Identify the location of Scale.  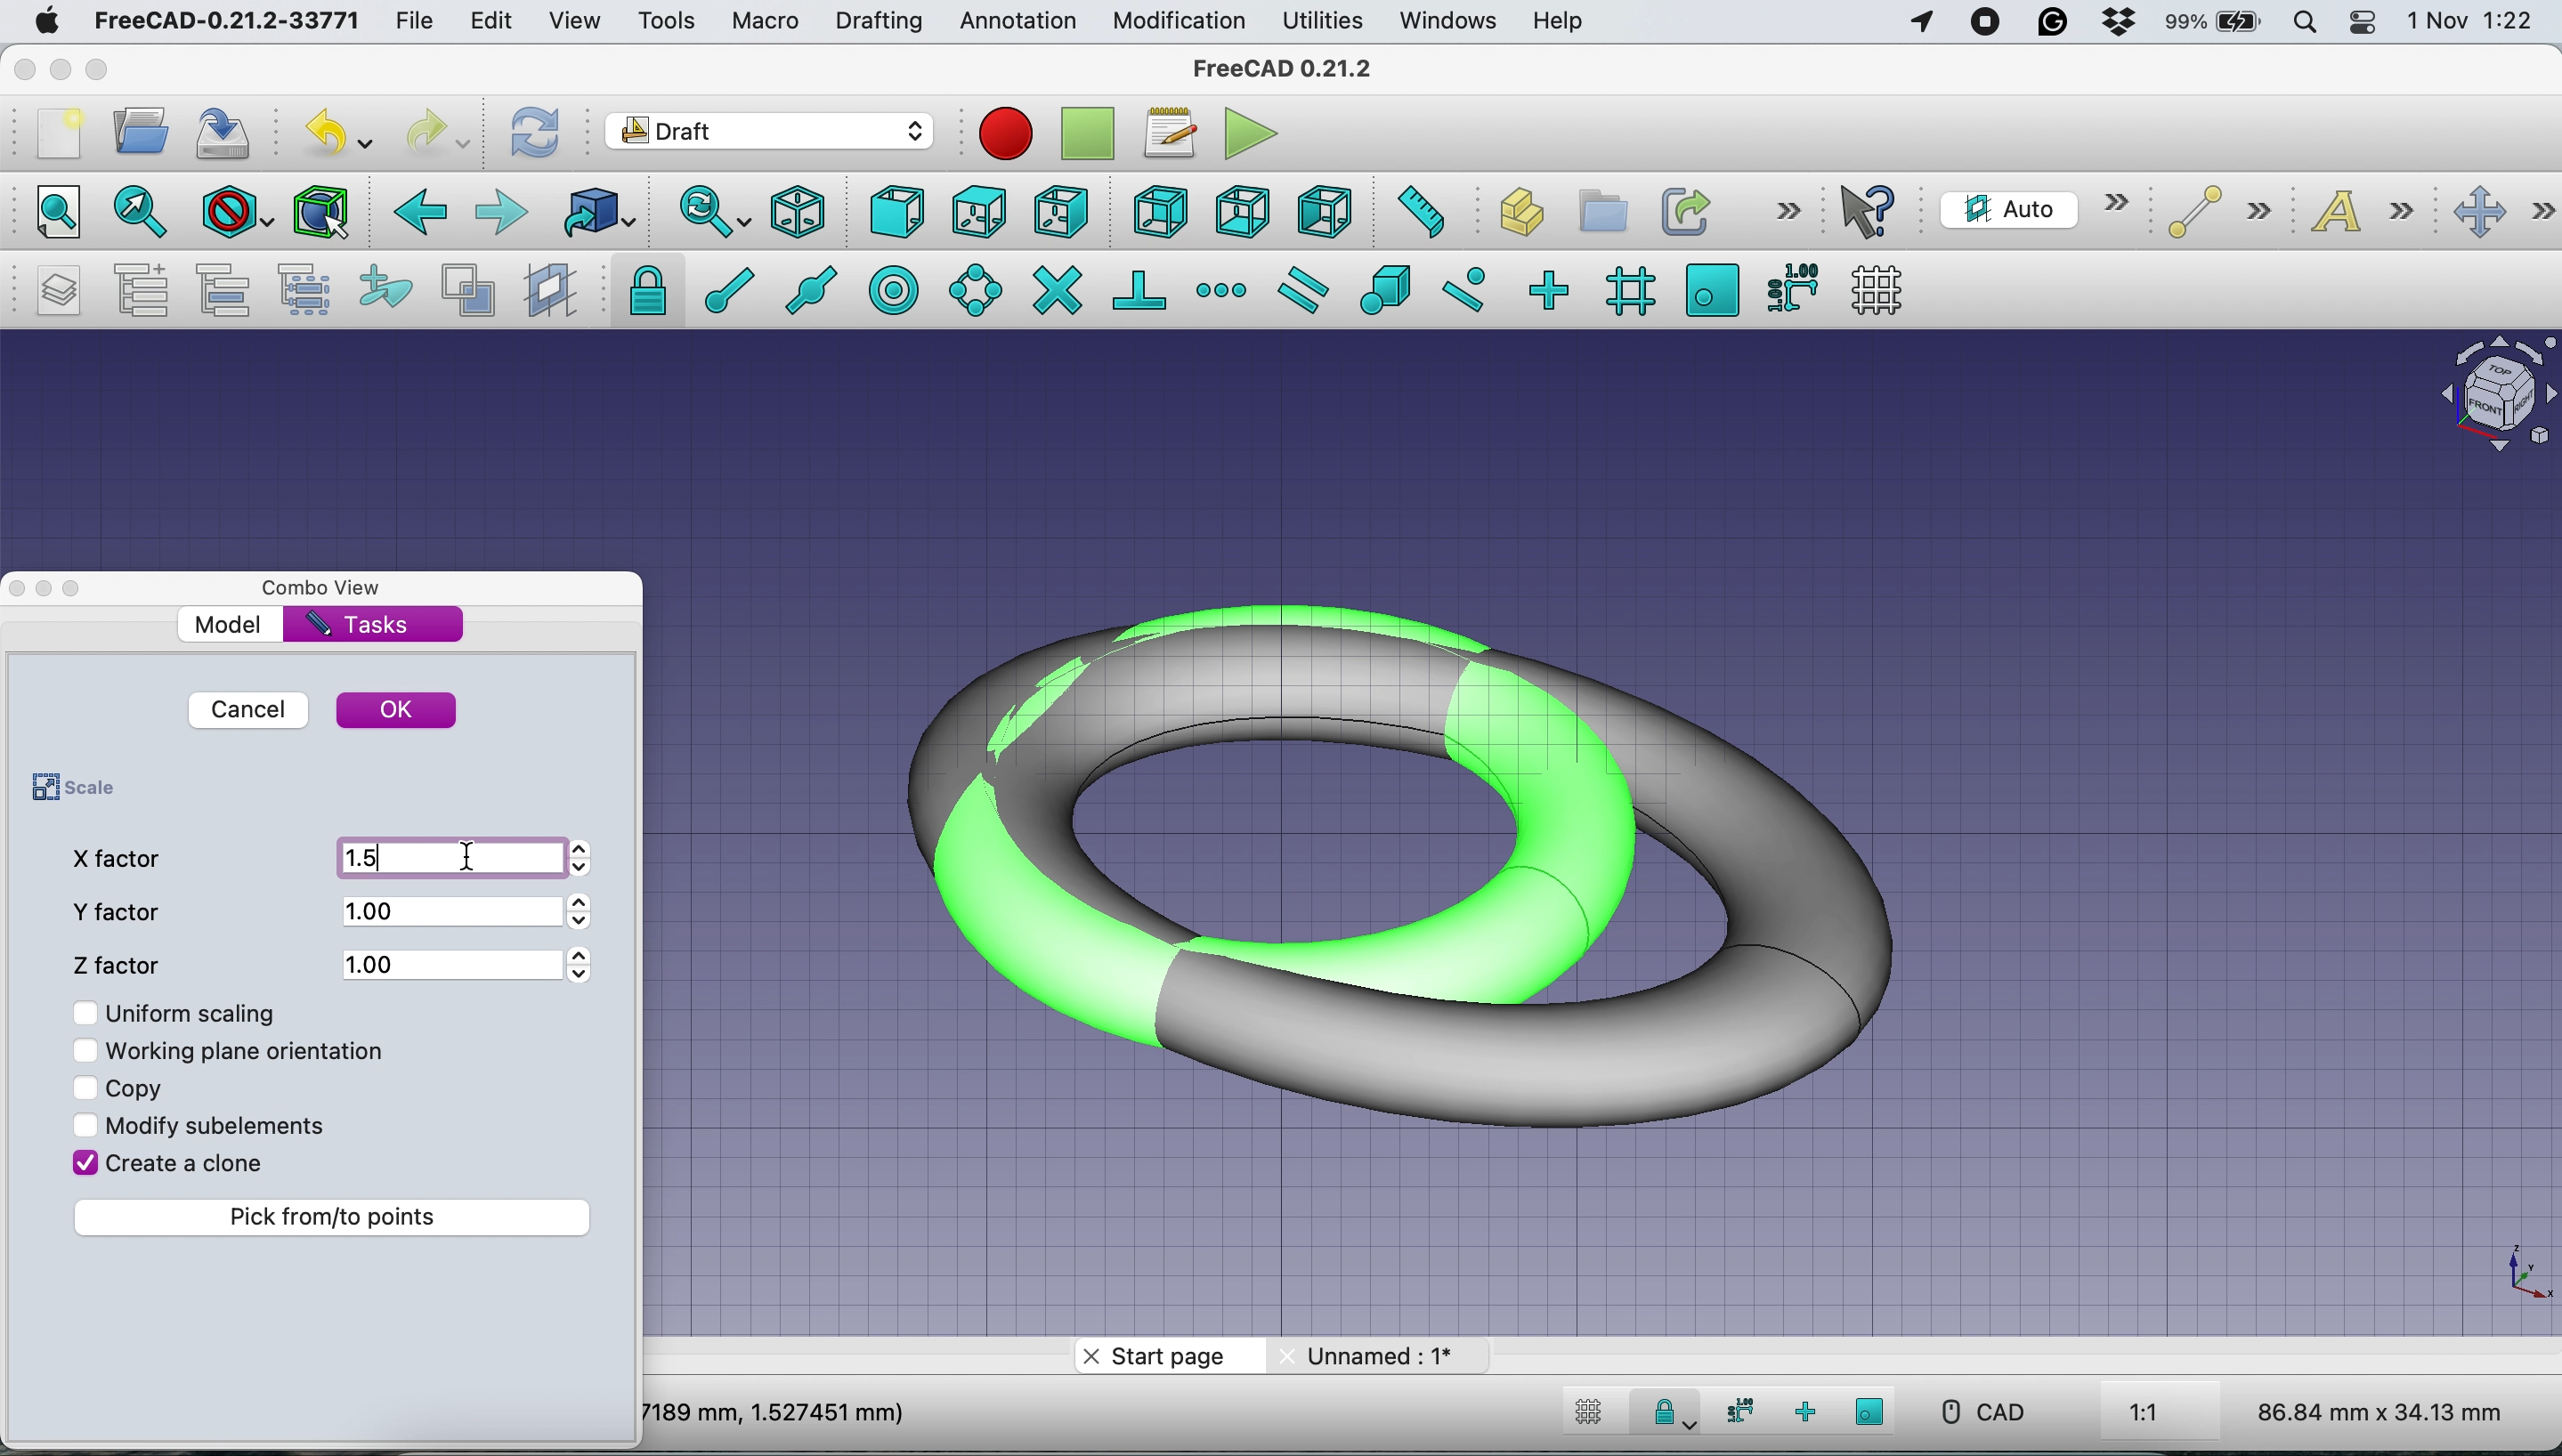
(2523, 1274).